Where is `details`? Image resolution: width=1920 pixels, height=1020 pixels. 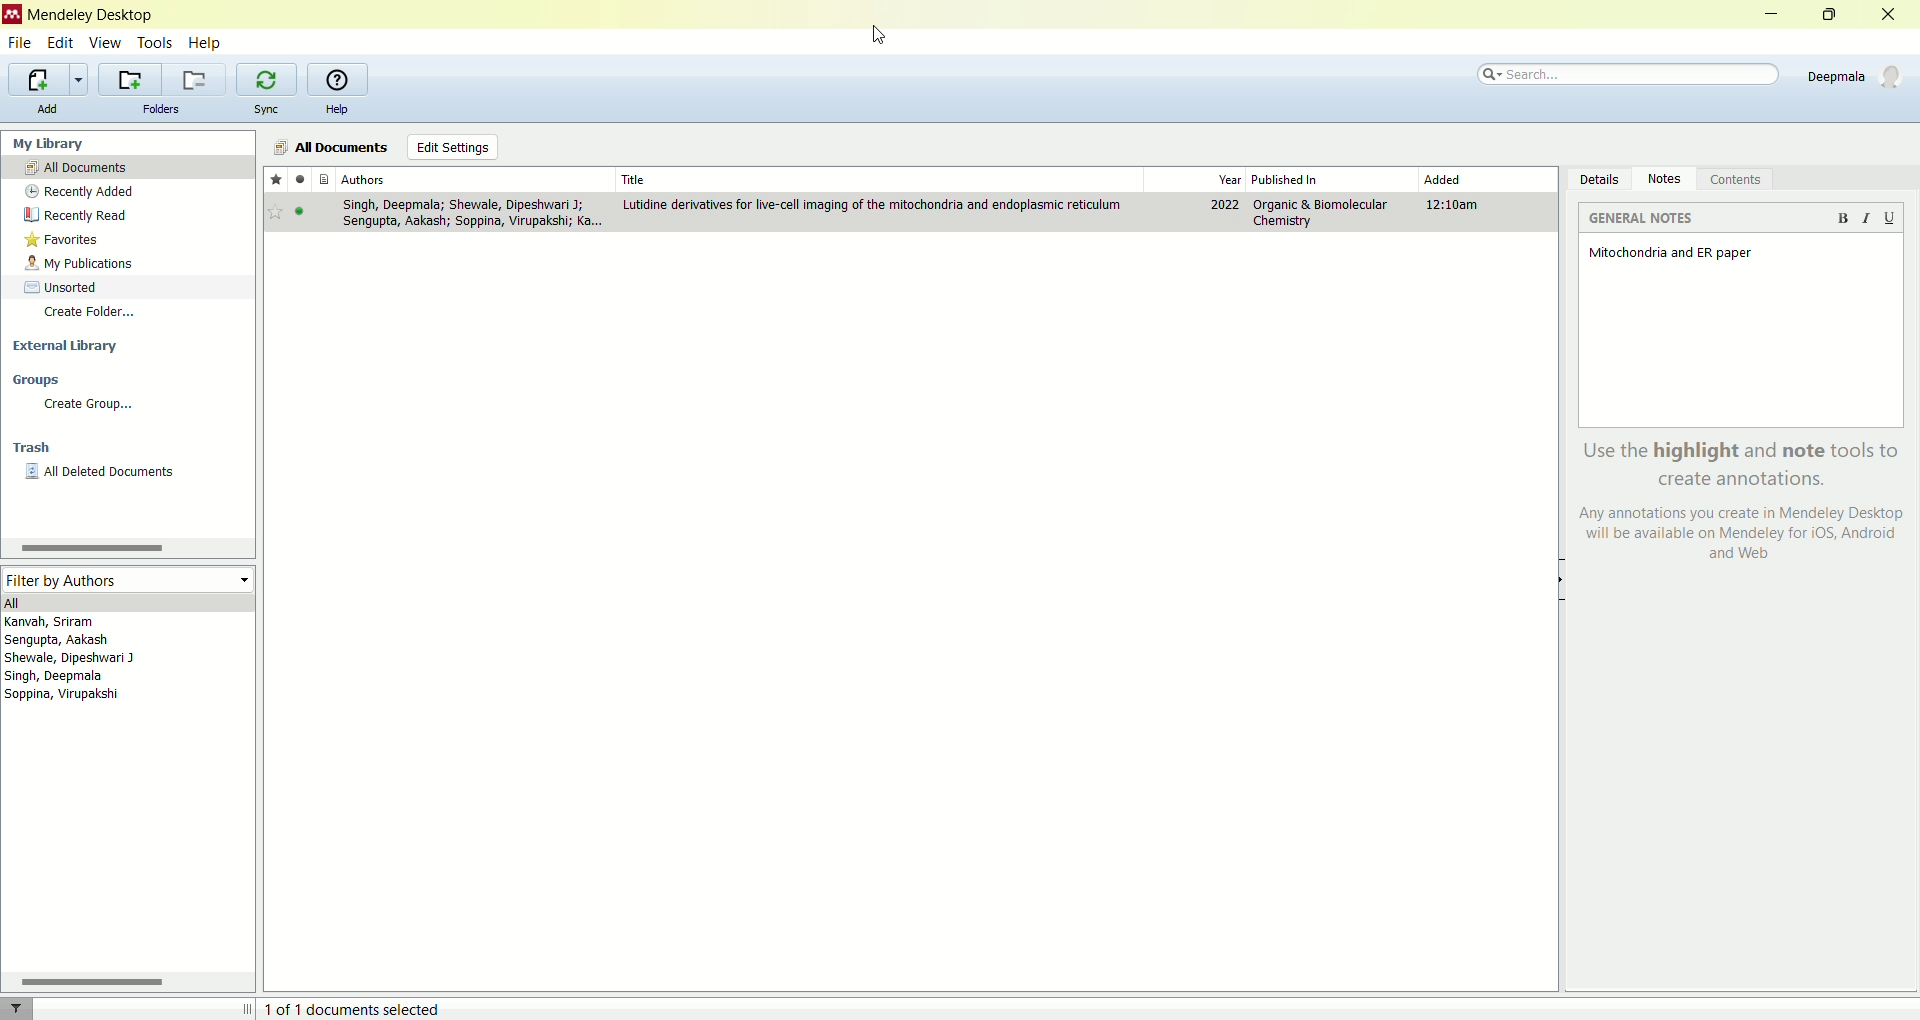
details is located at coordinates (1595, 178).